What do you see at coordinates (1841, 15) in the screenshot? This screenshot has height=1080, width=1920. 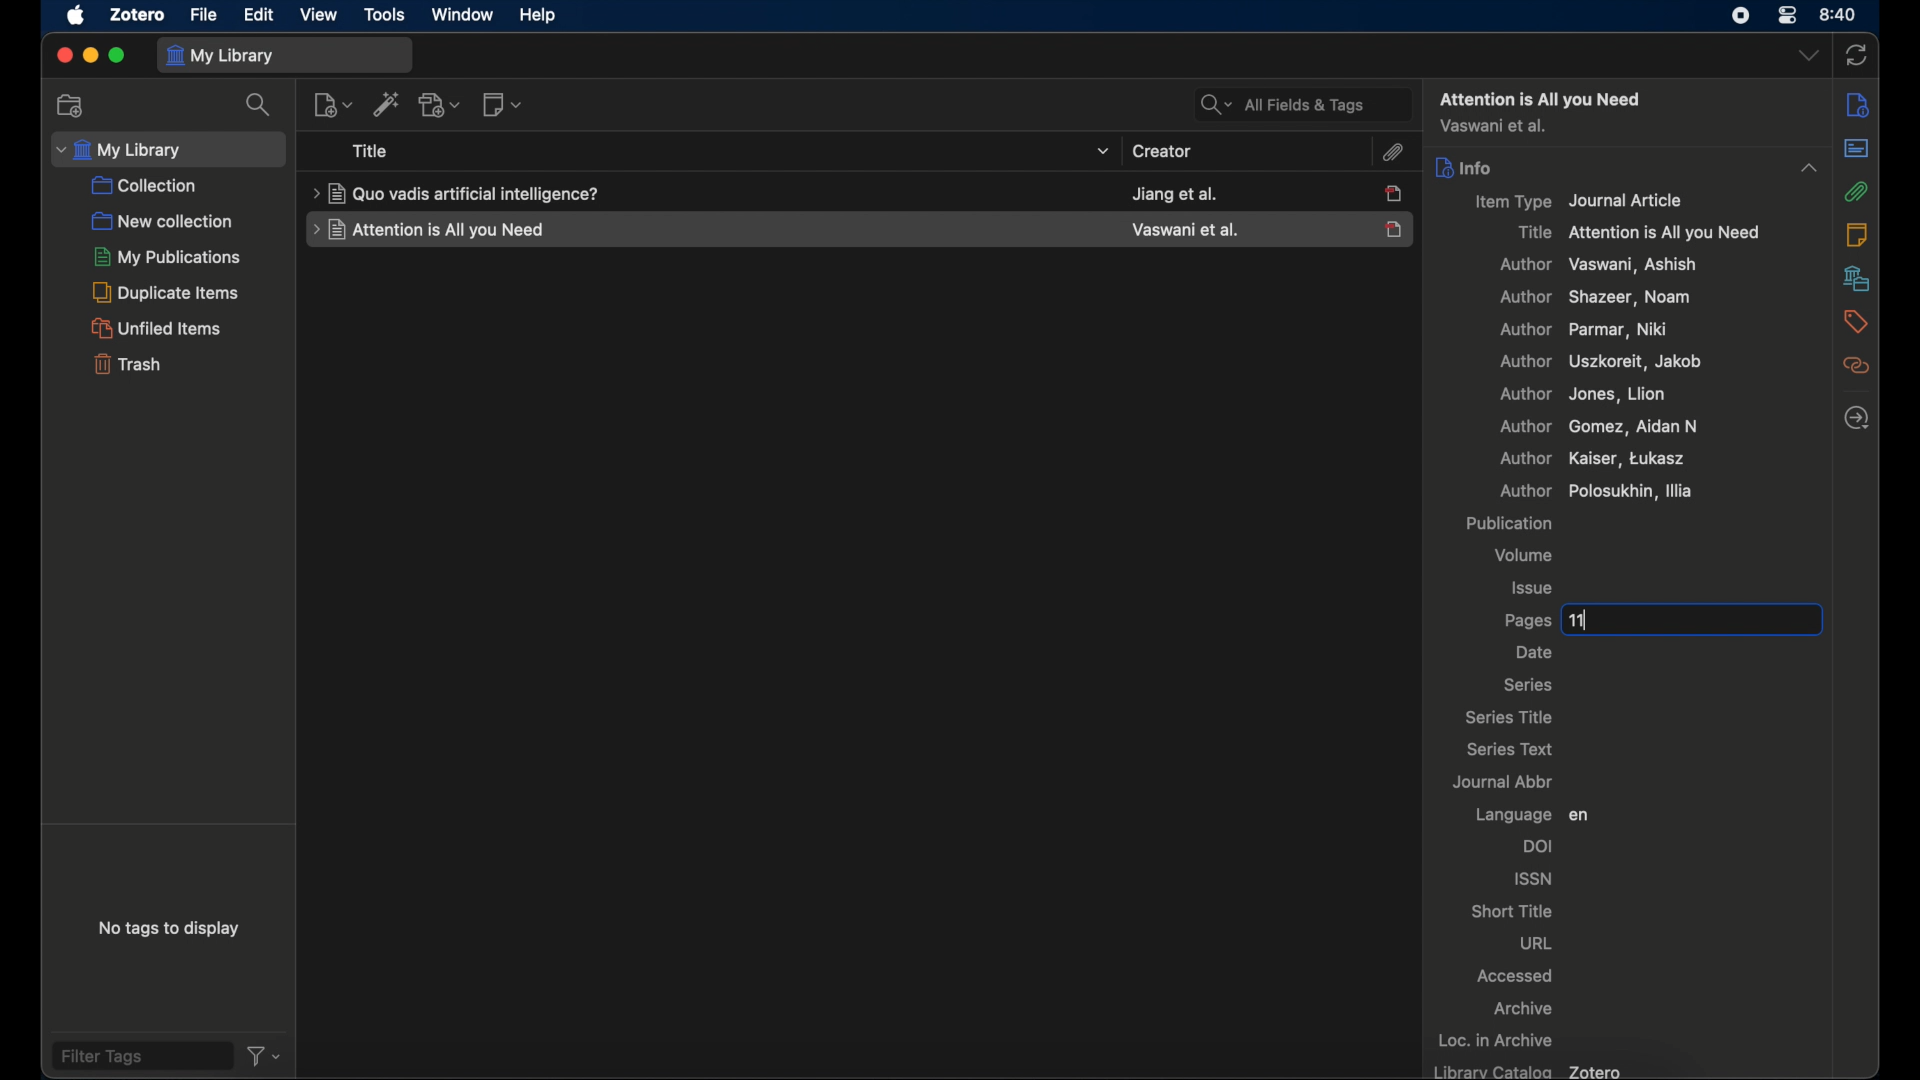 I see `time` at bounding box center [1841, 15].